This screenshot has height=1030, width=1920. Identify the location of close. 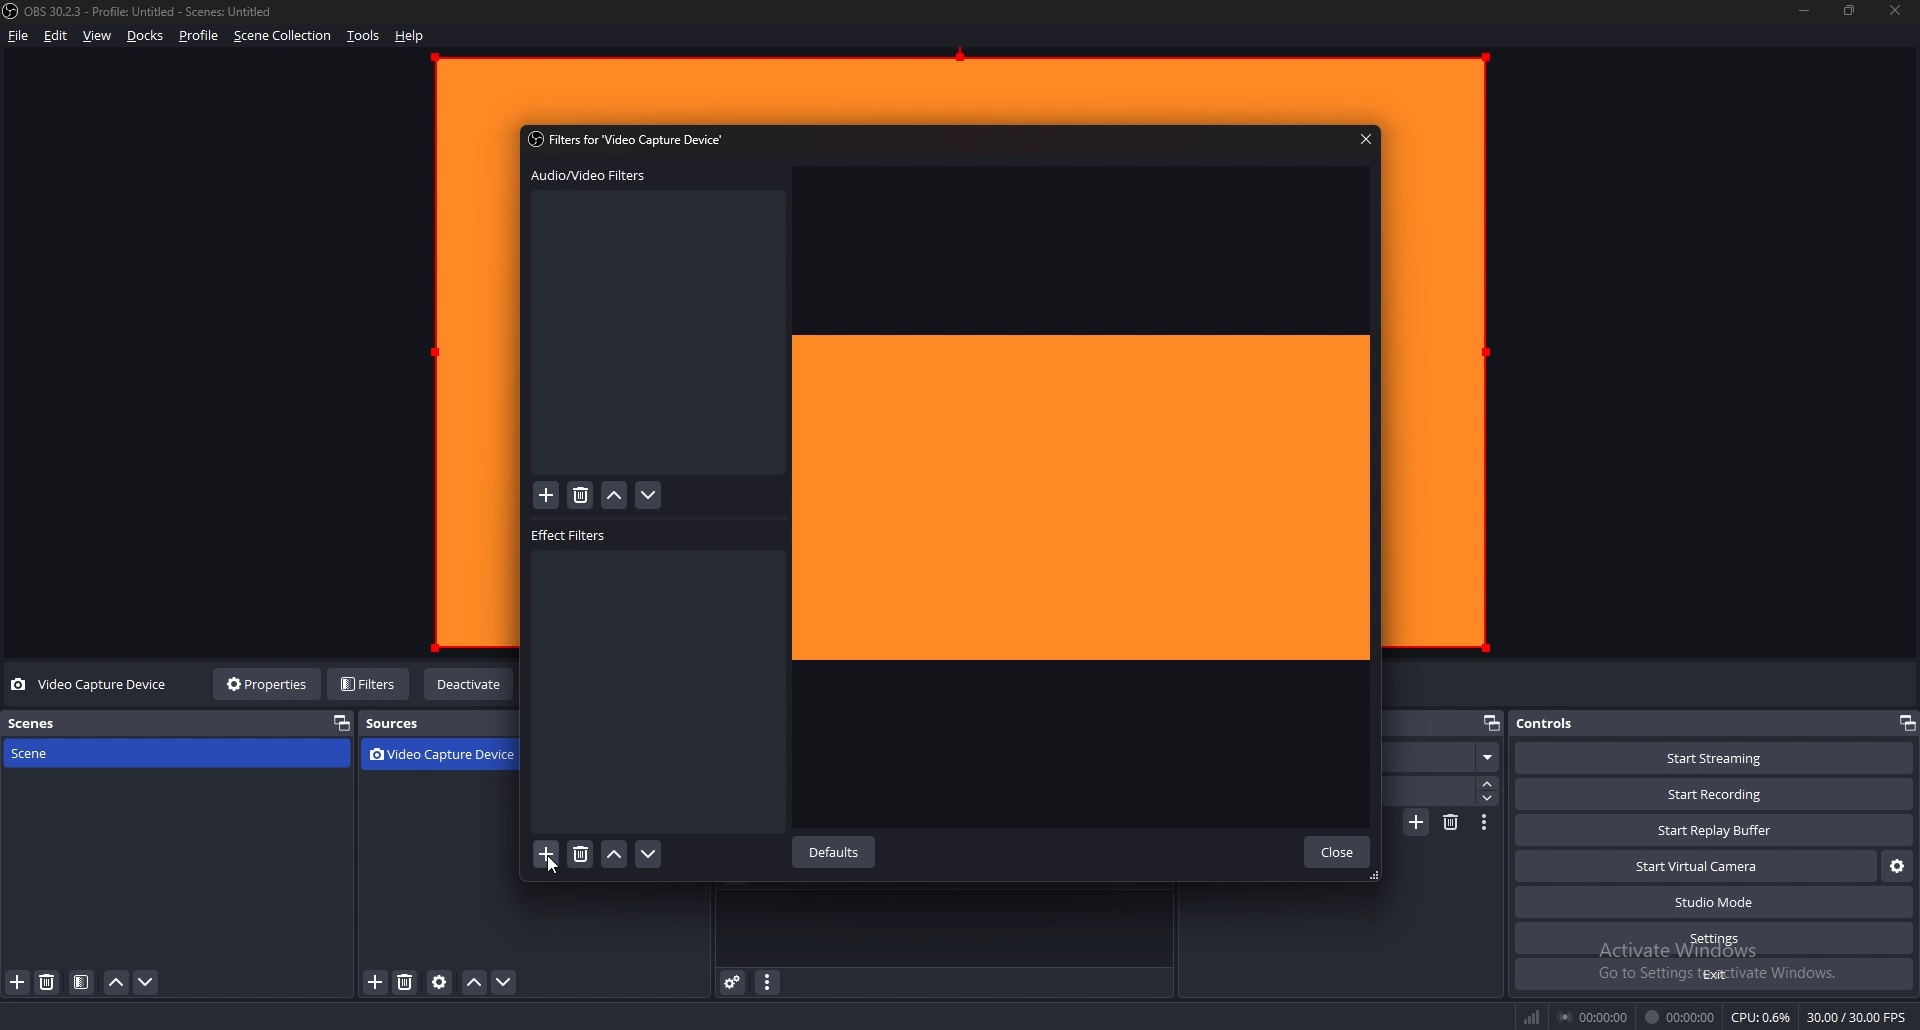
(1336, 852).